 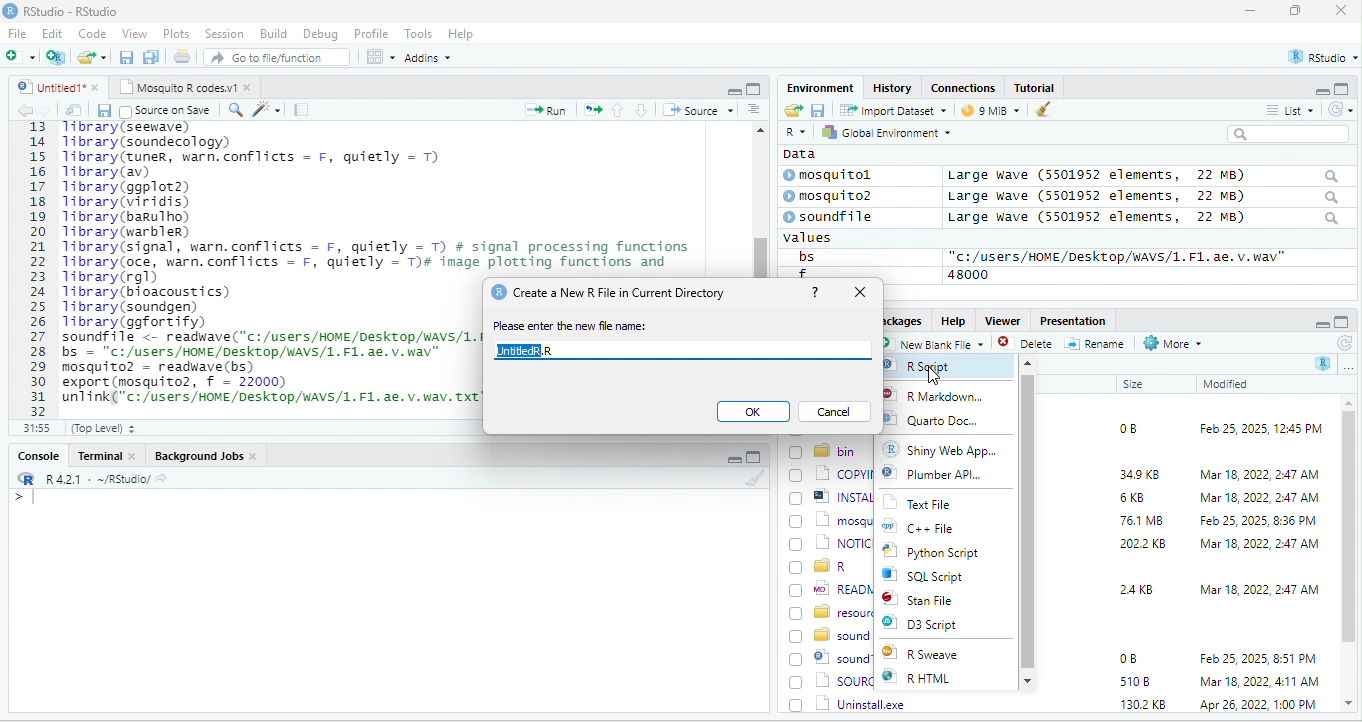 I want to click on Tools, so click(x=419, y=33).